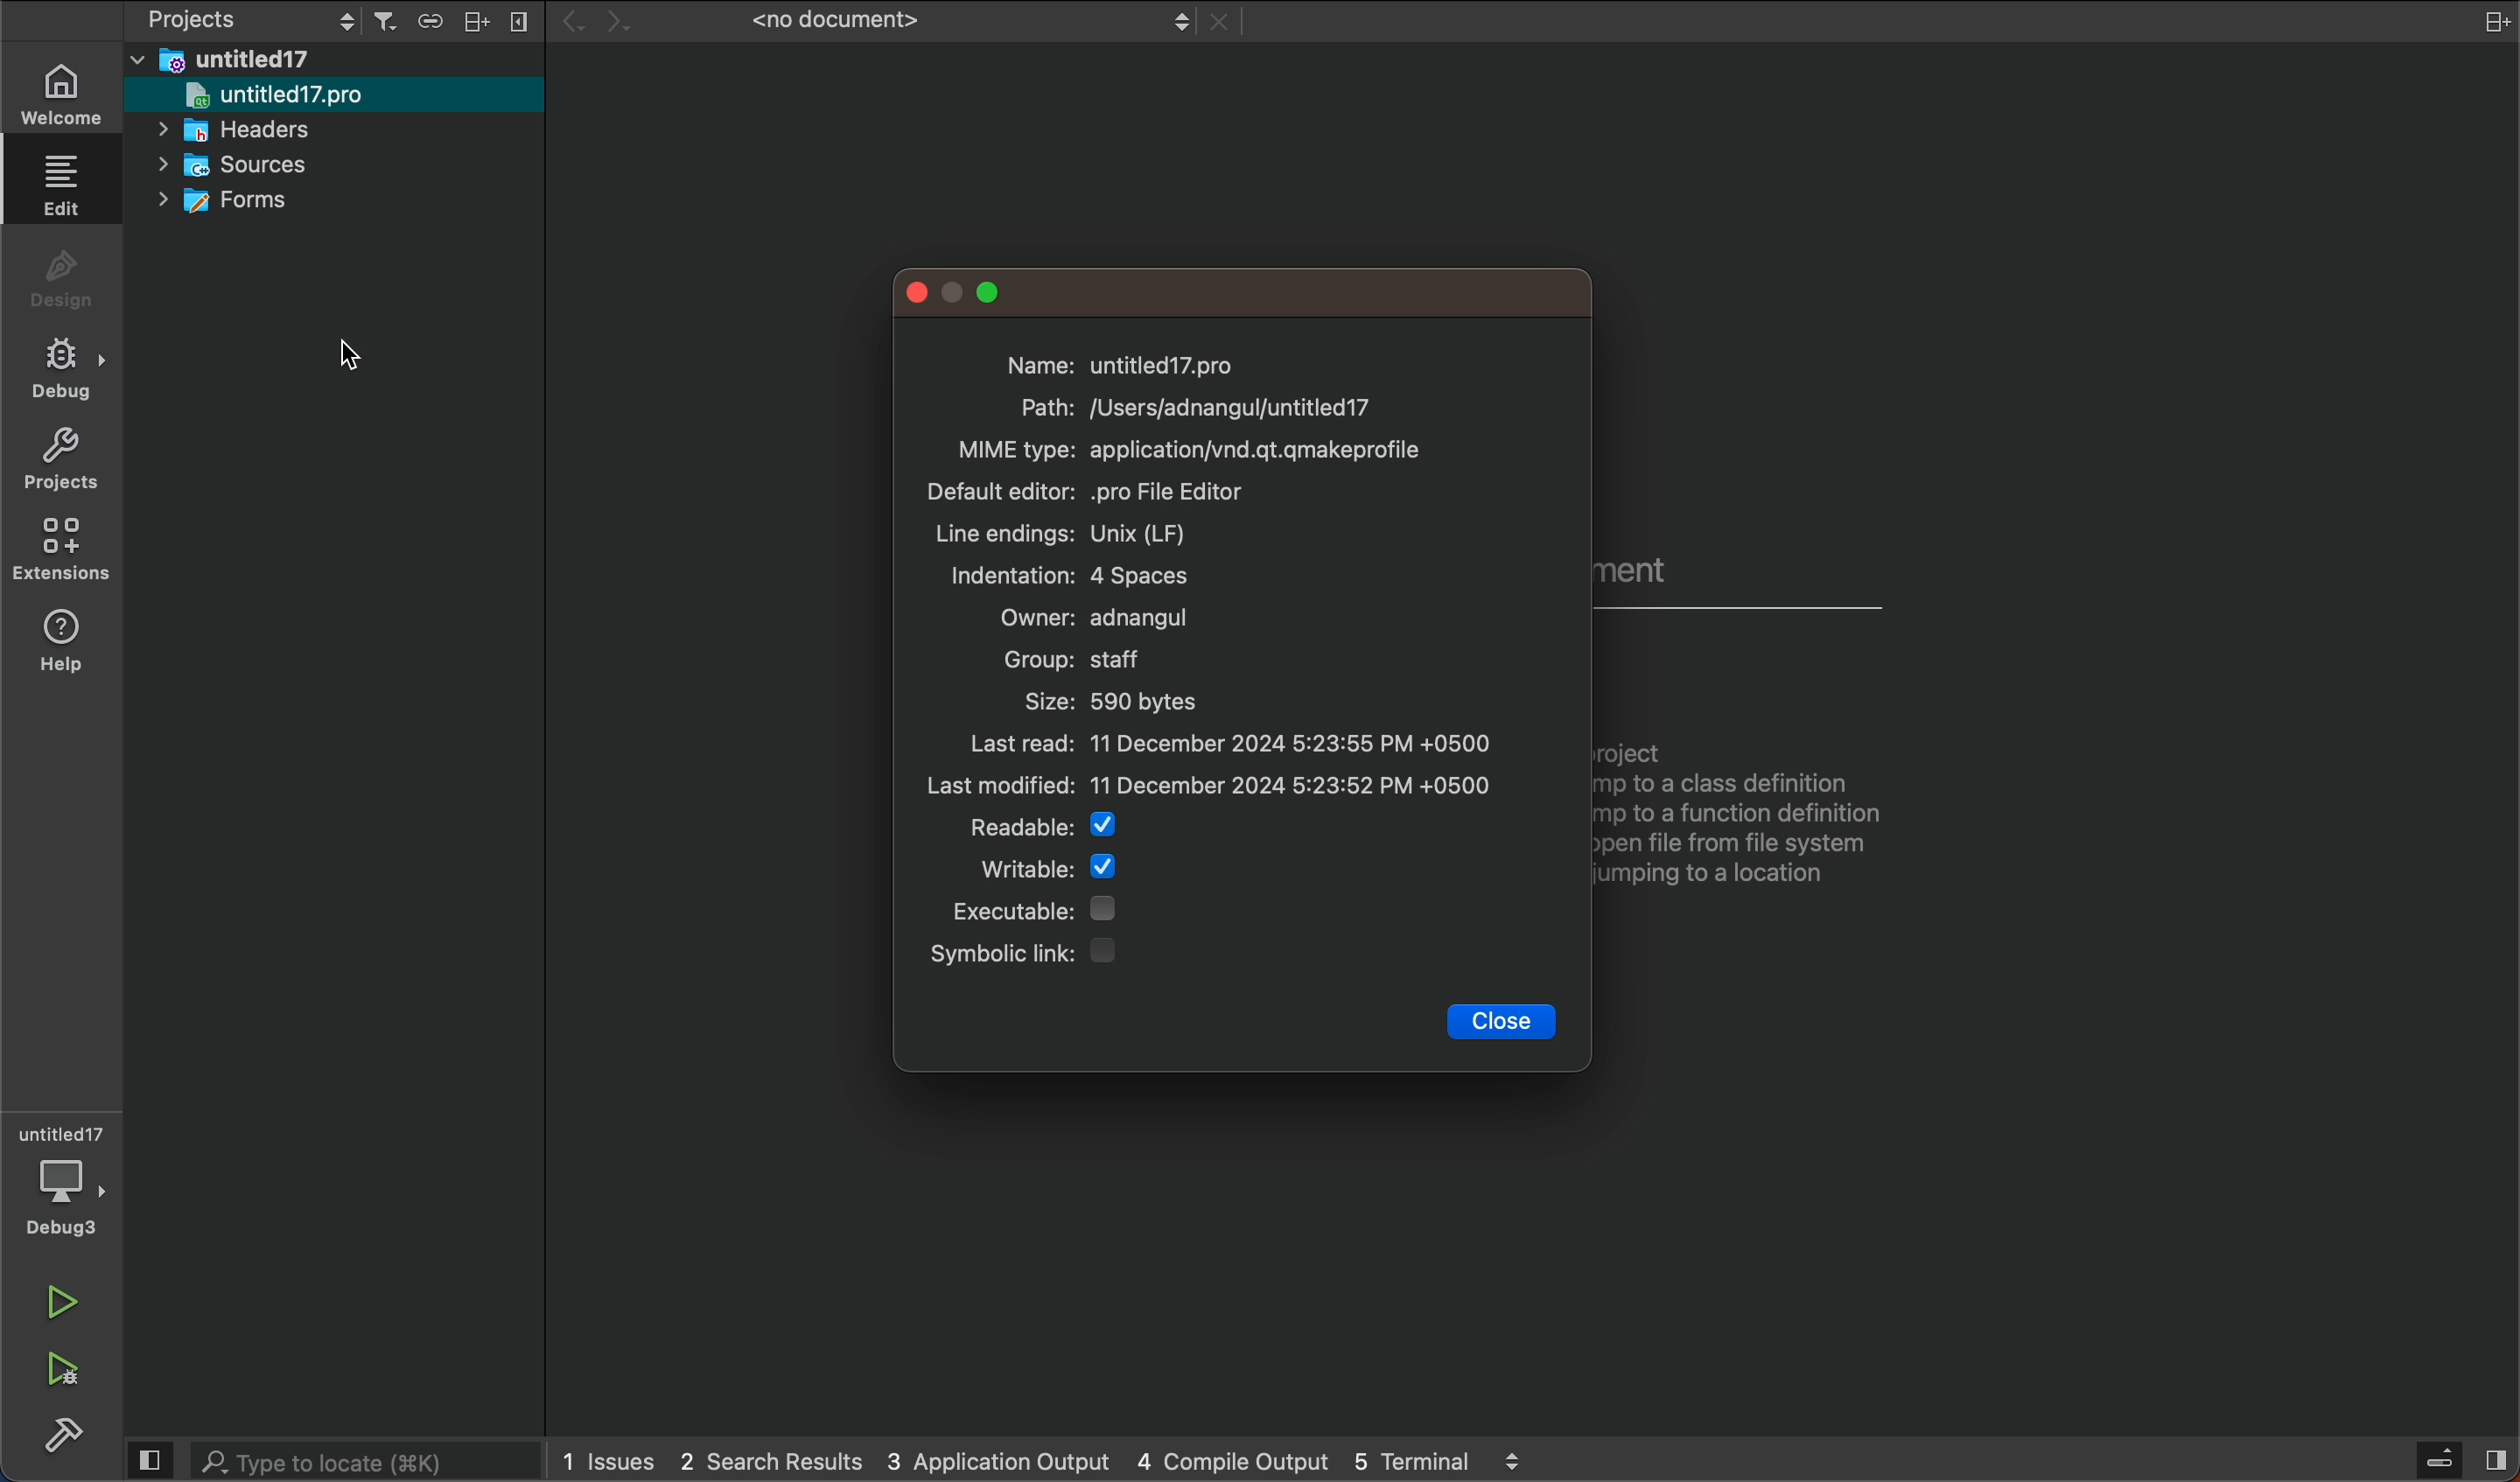 This screenshot has height=1482, width=2520. Describe the element at coordinates (65, 642) in the screenshot. I see `help` at that location.